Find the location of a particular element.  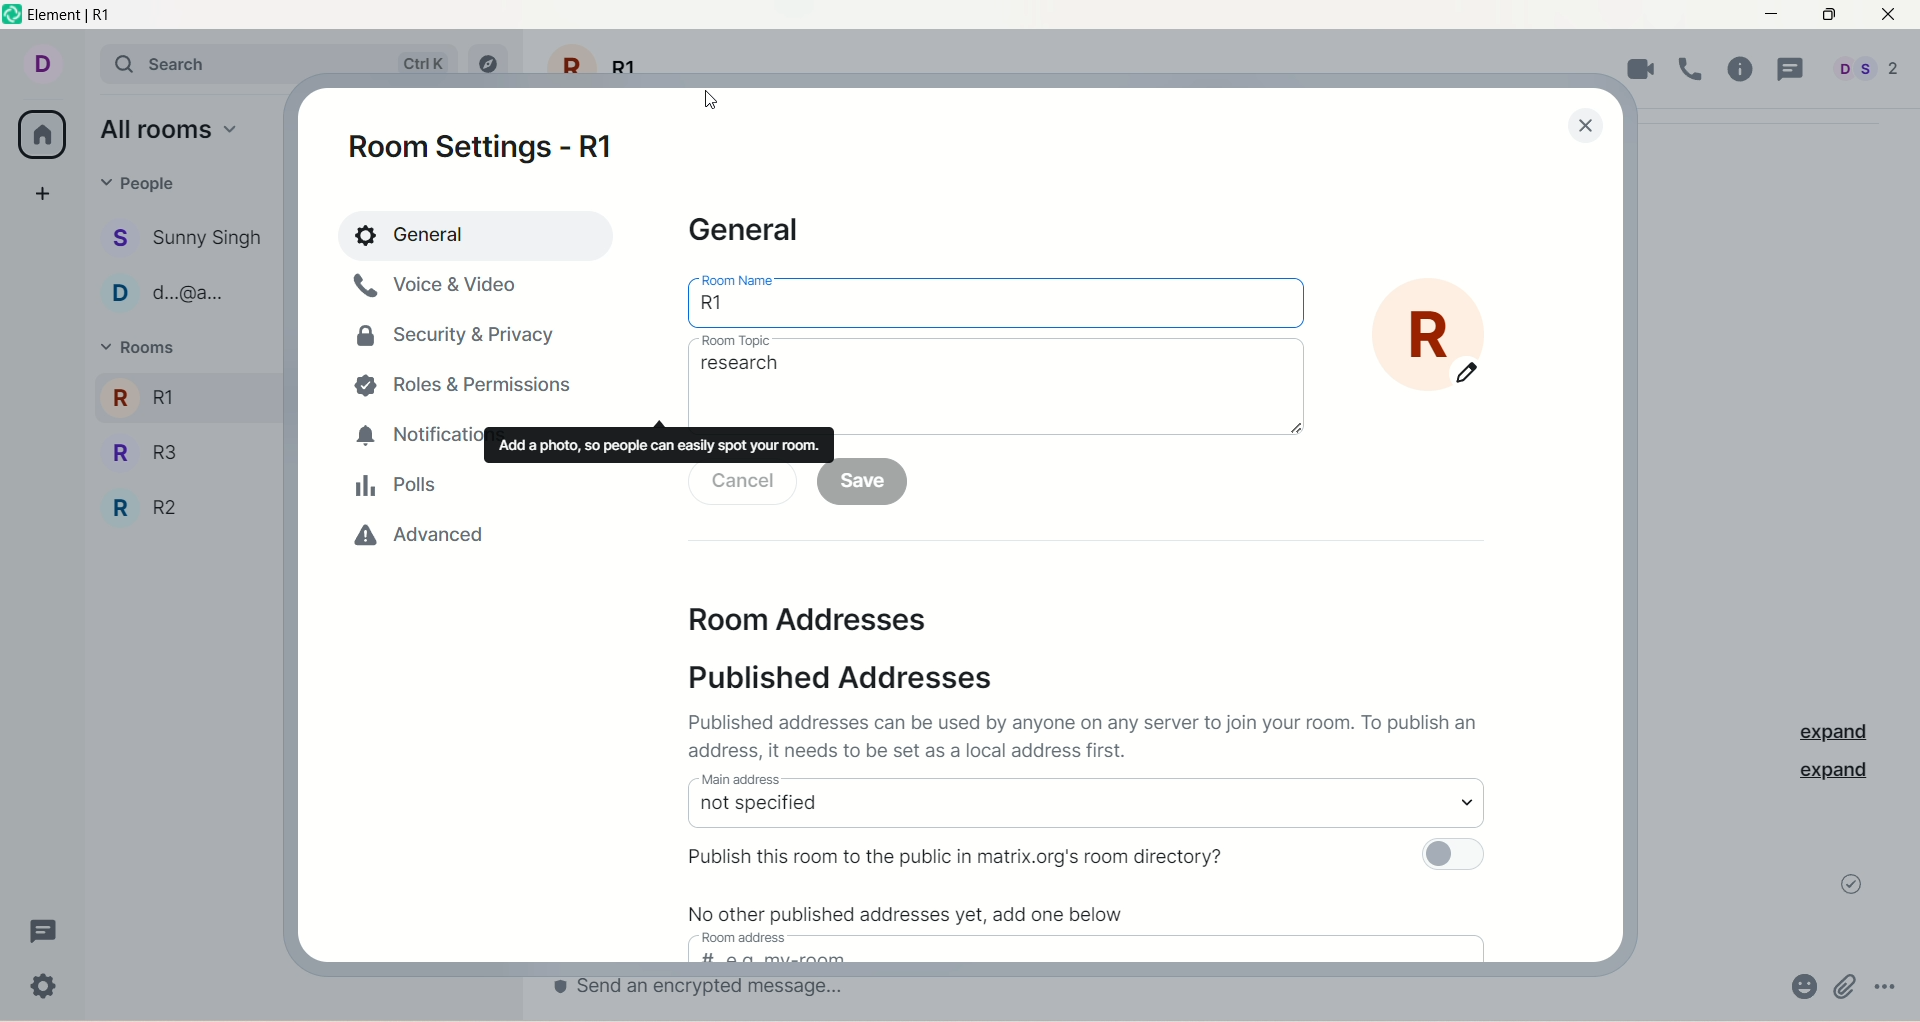

polls is located at coordinates (400, 488).